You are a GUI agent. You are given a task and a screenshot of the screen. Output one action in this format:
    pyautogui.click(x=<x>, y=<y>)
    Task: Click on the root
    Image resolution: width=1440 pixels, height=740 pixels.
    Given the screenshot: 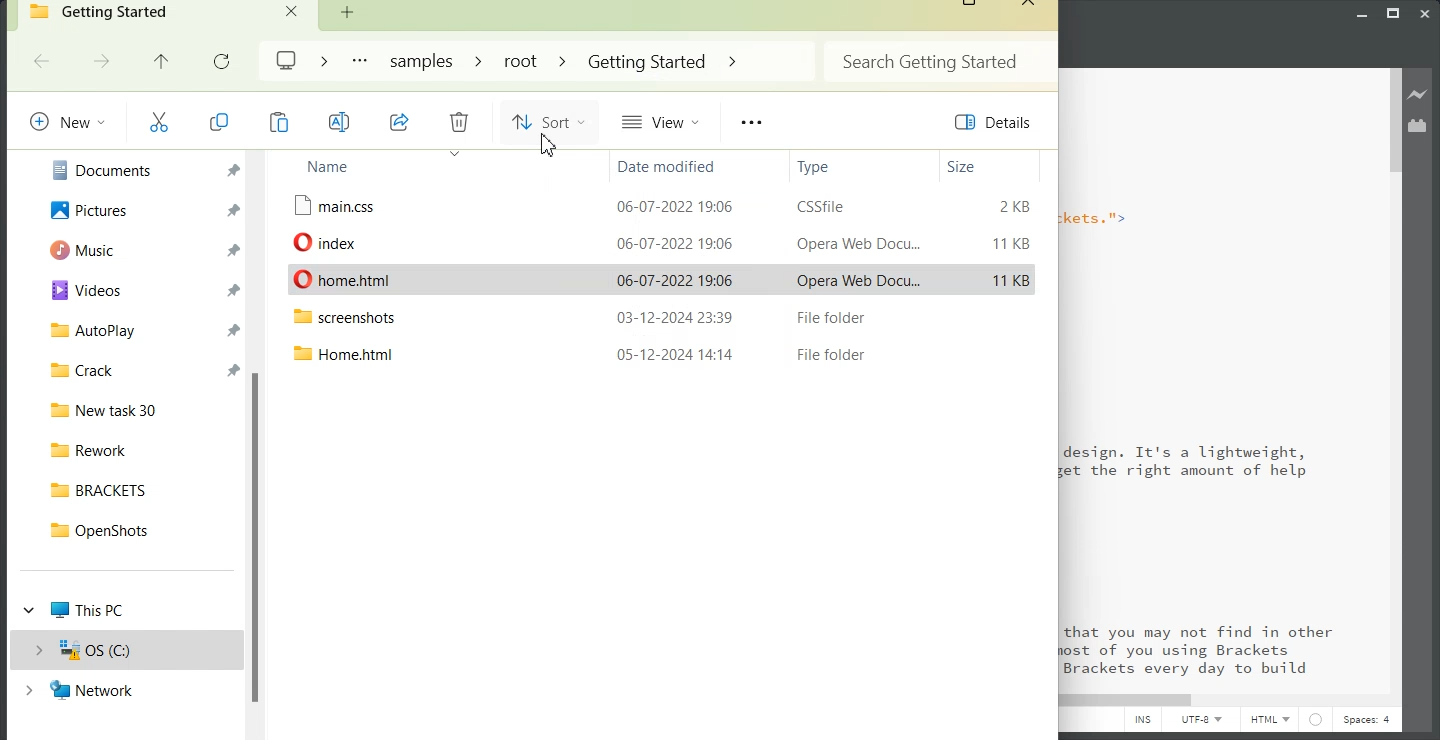 What is the action you would take?
    pyautogui.click(x=519, y=60)
    